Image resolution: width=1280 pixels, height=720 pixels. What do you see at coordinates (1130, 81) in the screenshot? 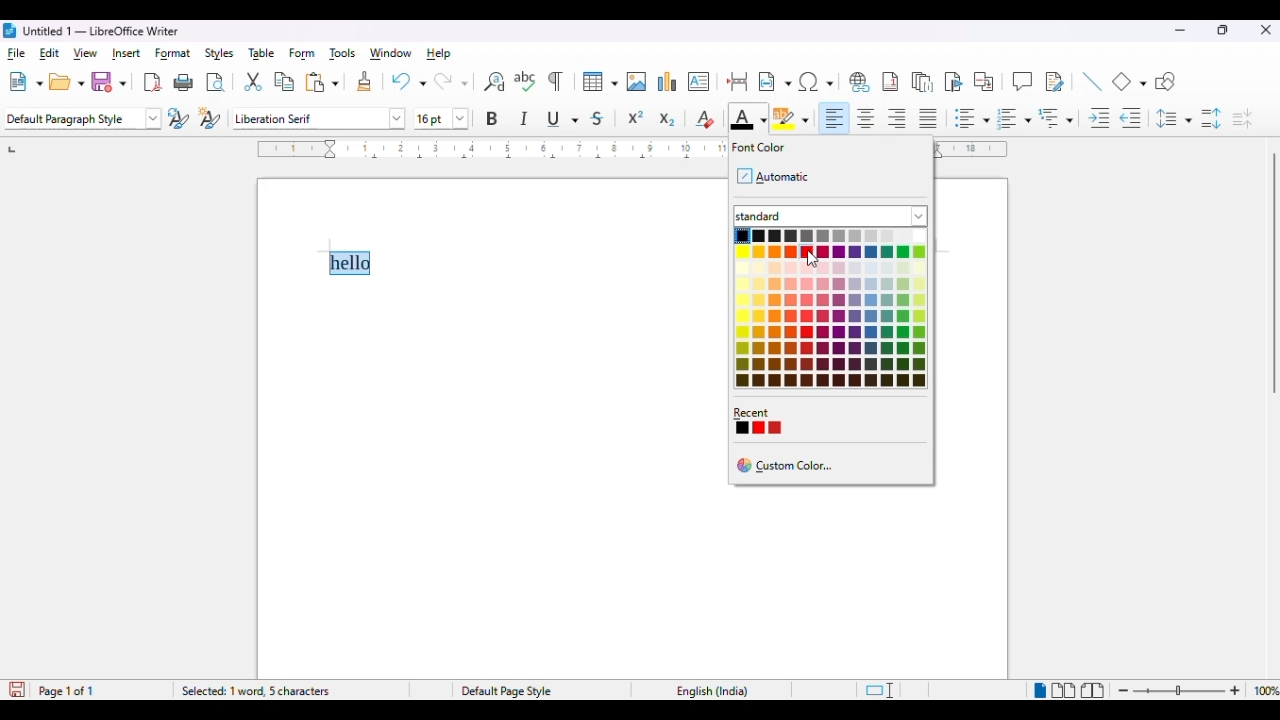
I see `basic shapes` at bounding box center [1130, 81].